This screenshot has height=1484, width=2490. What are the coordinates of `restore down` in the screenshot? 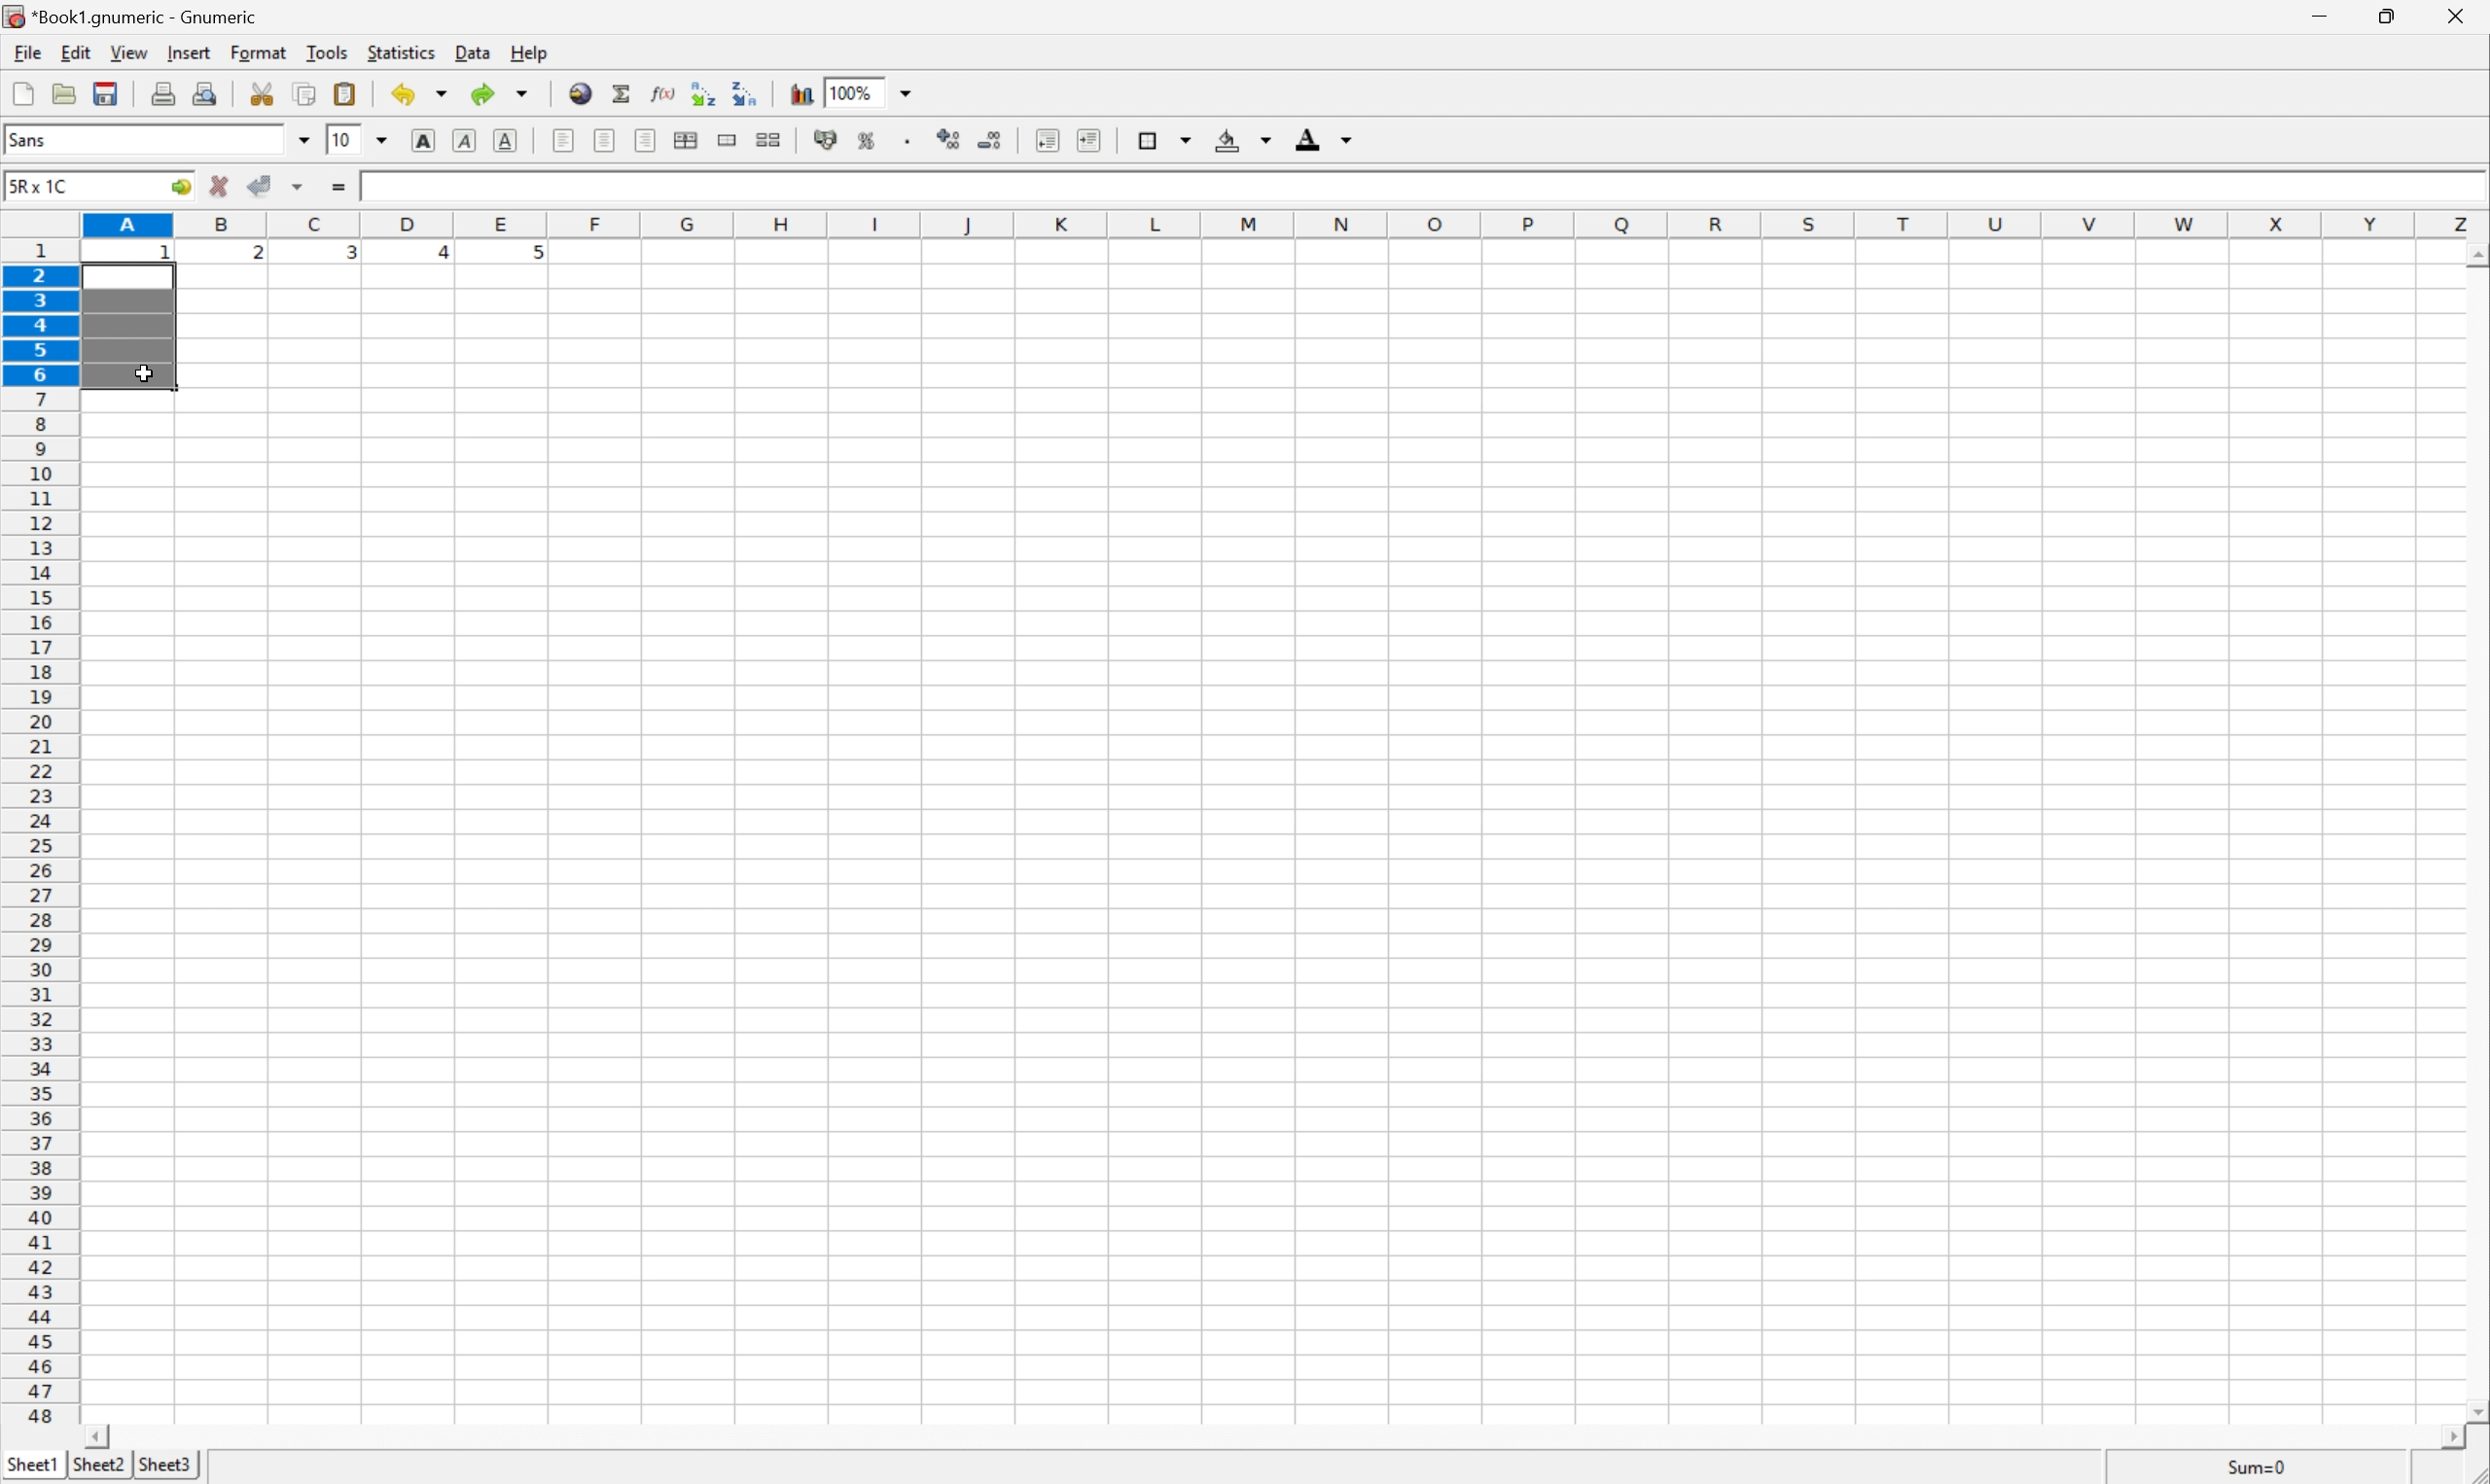 It's located at (2392, 15).